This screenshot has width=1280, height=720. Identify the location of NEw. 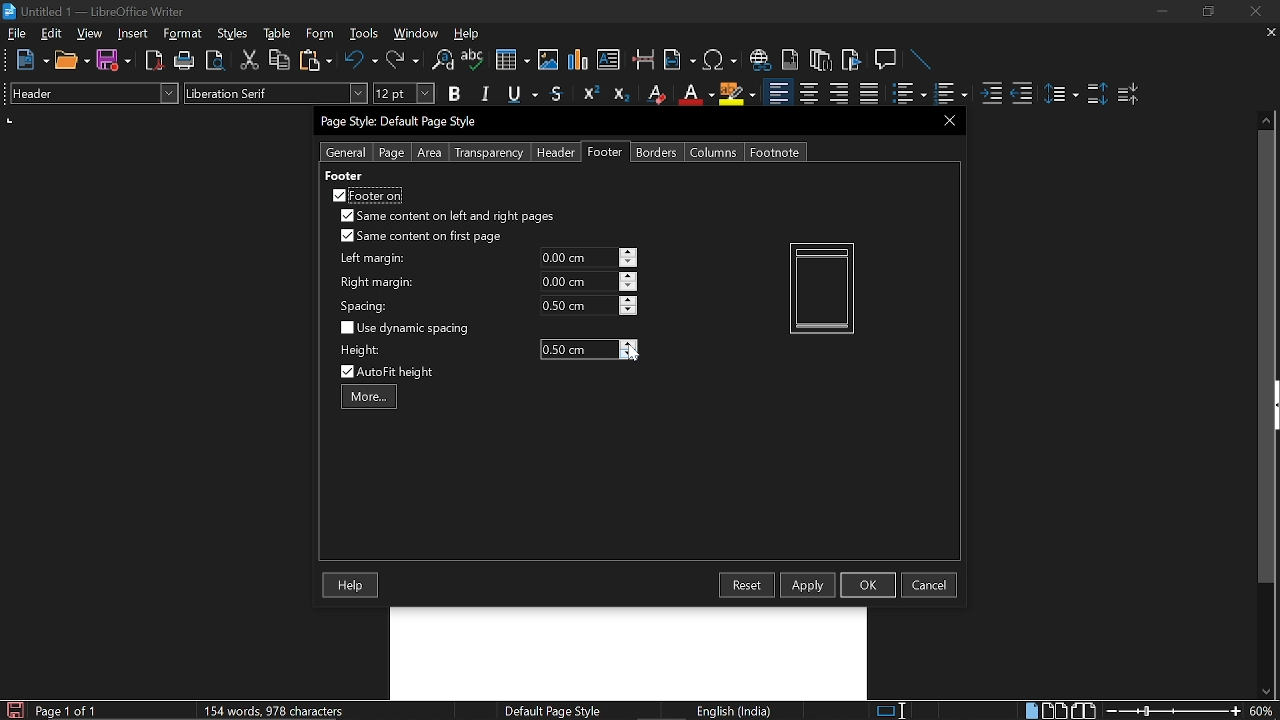
(31, 60).